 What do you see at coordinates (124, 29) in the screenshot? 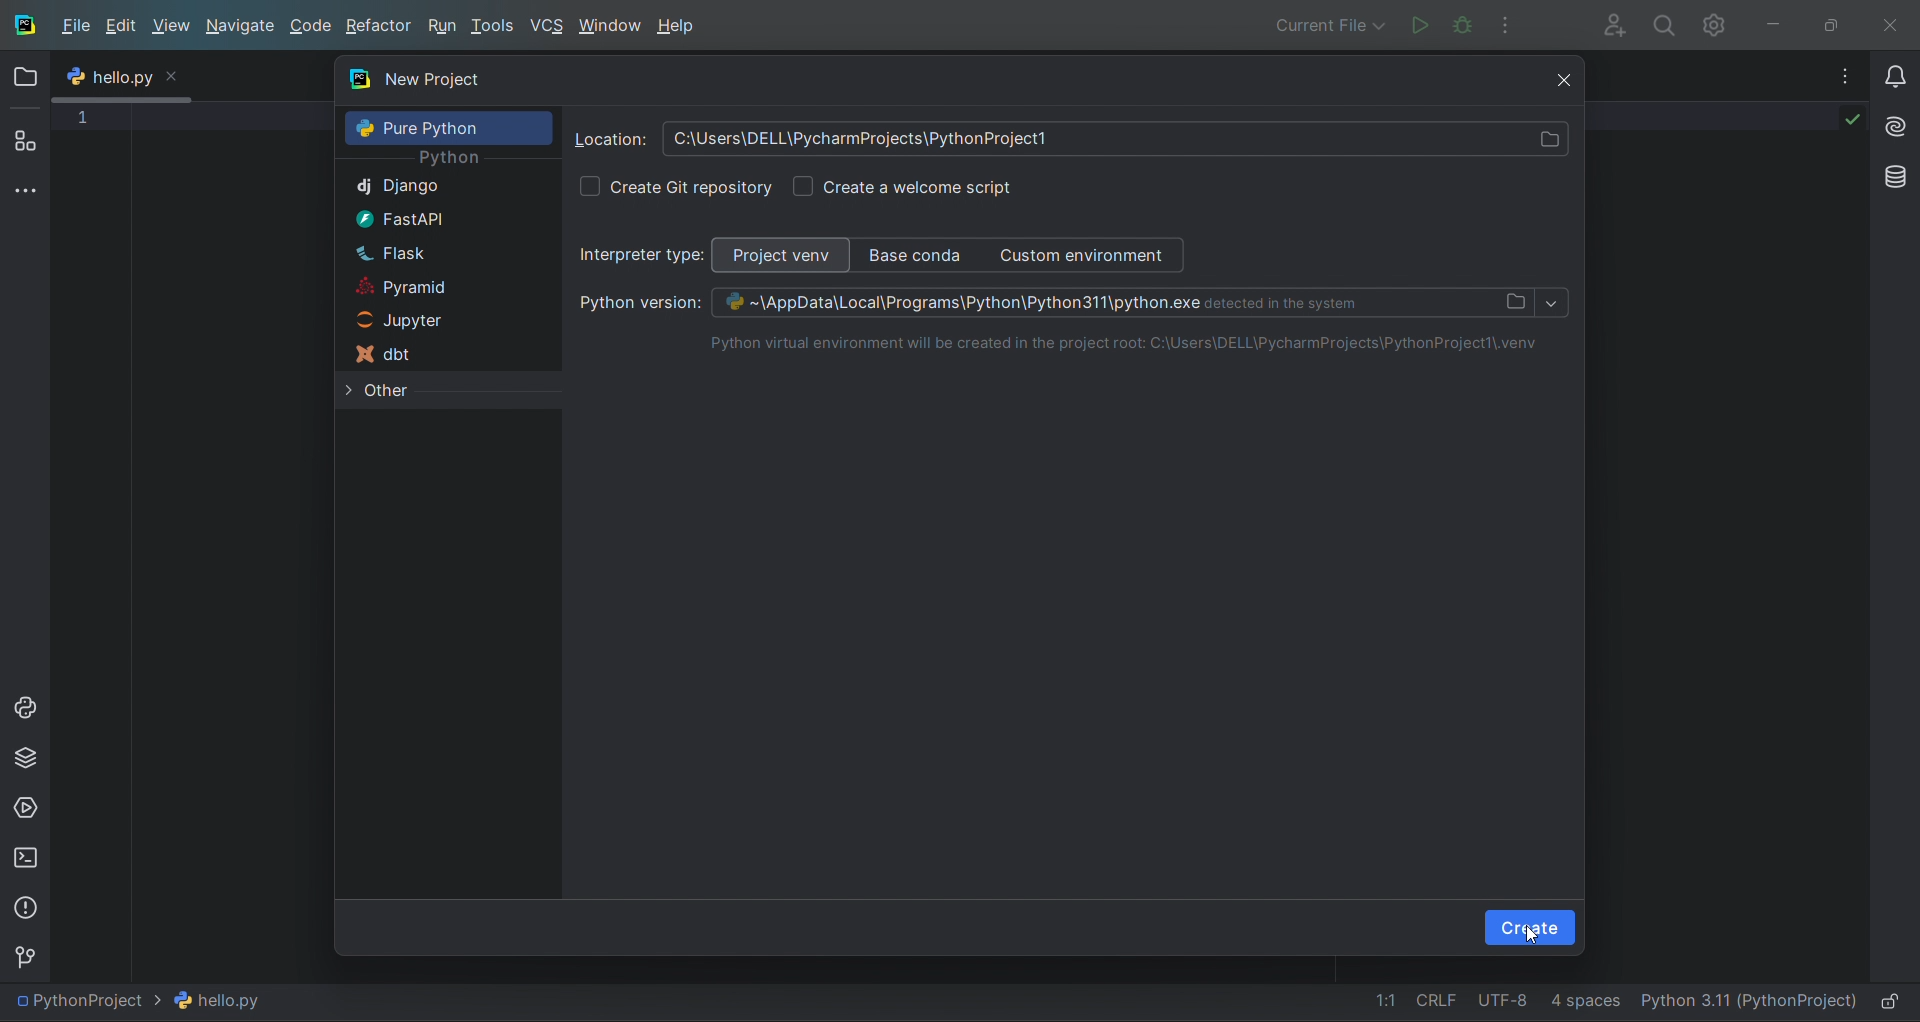
I see `edit` at bounding box center [124, 29].